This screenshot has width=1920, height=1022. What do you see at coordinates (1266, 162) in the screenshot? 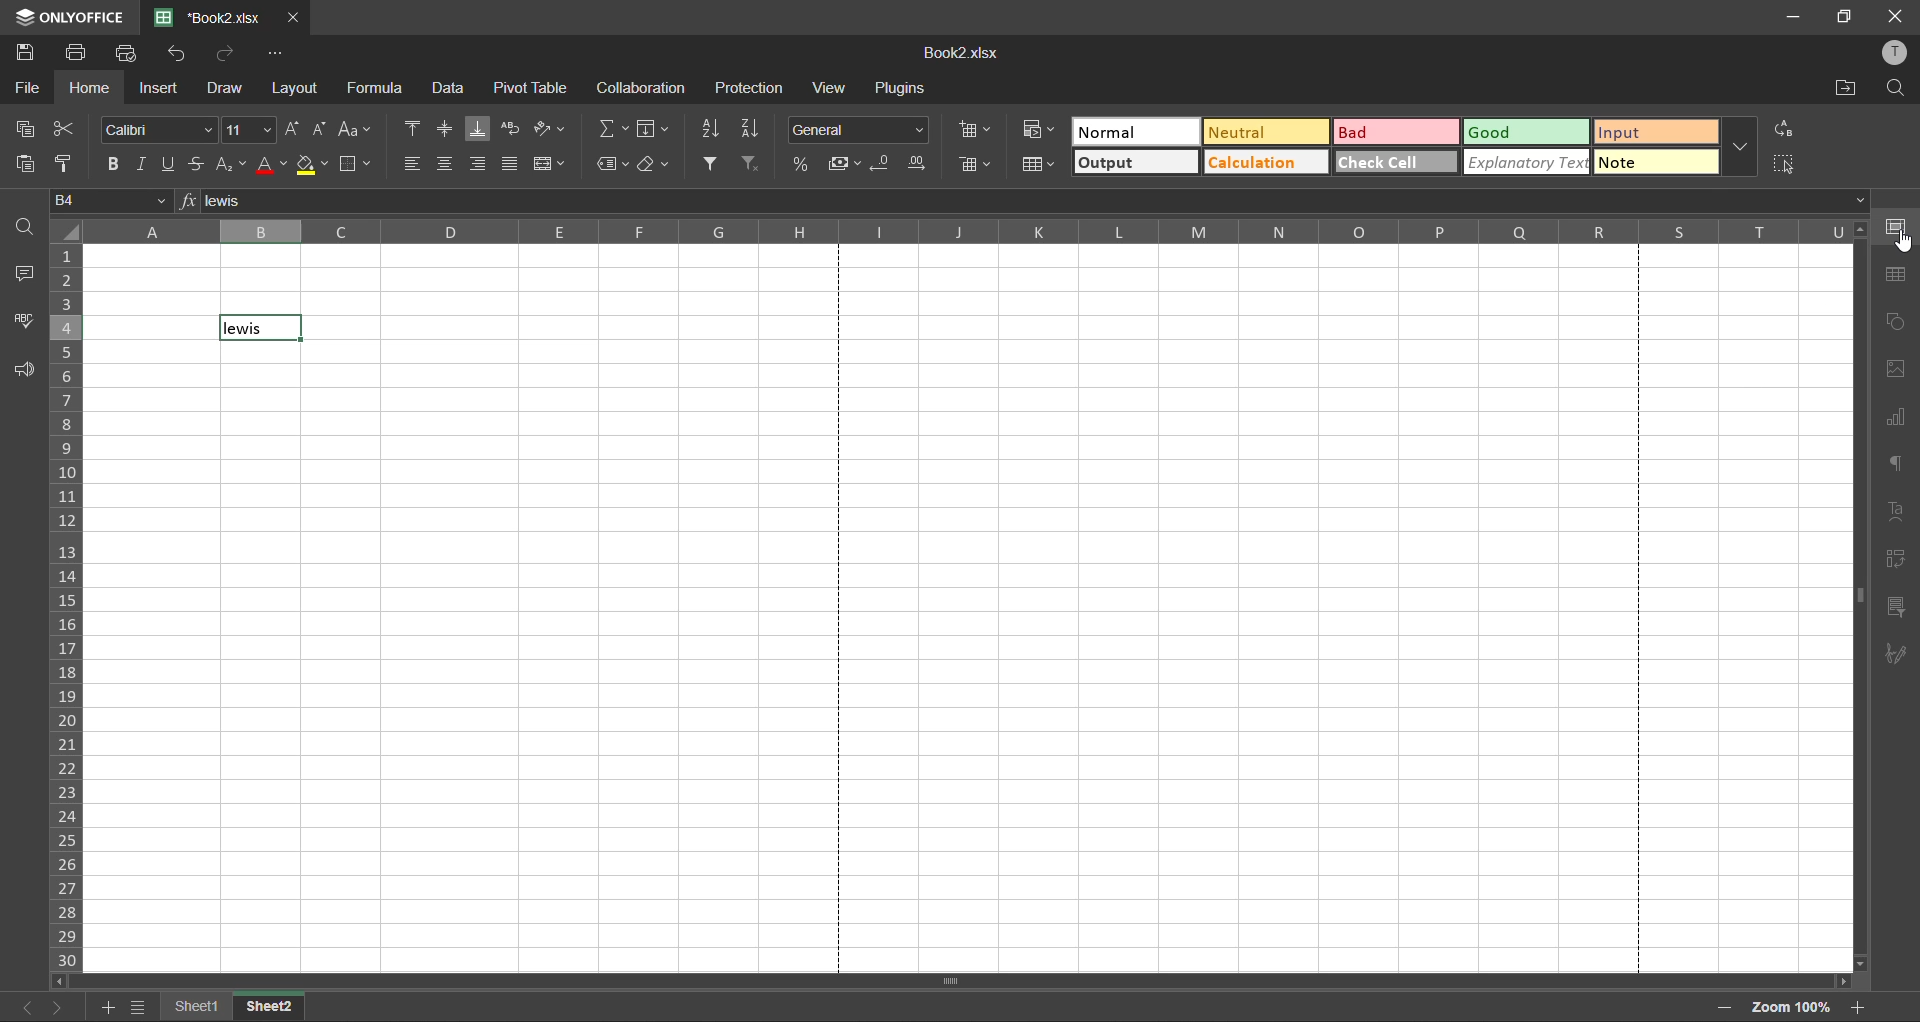
I see `calculation` at bounding box center [1266, 162].